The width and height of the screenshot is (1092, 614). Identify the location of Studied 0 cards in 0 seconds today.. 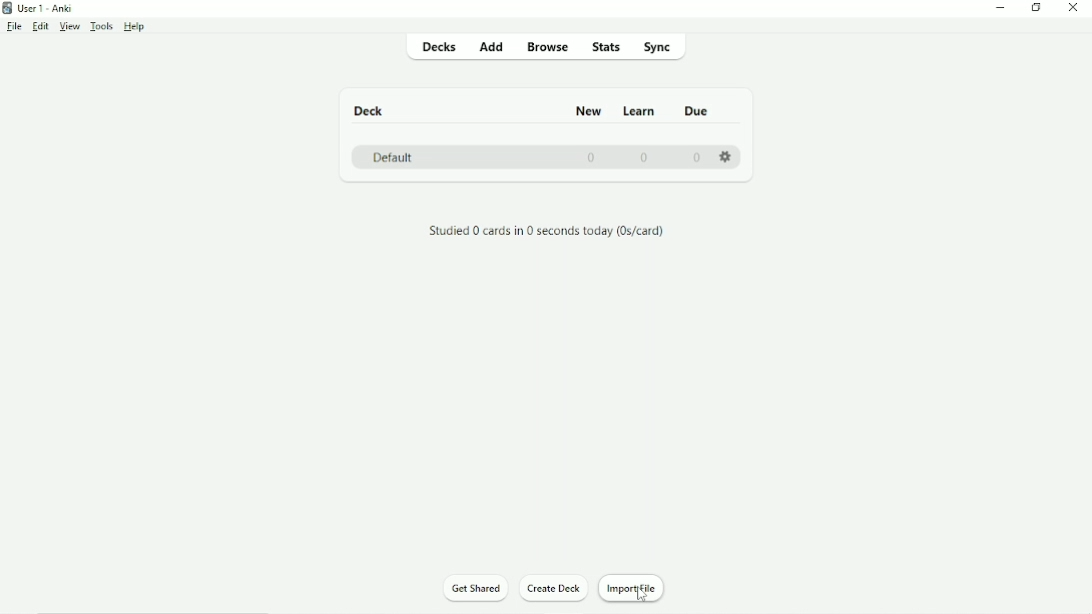
(548, 232).